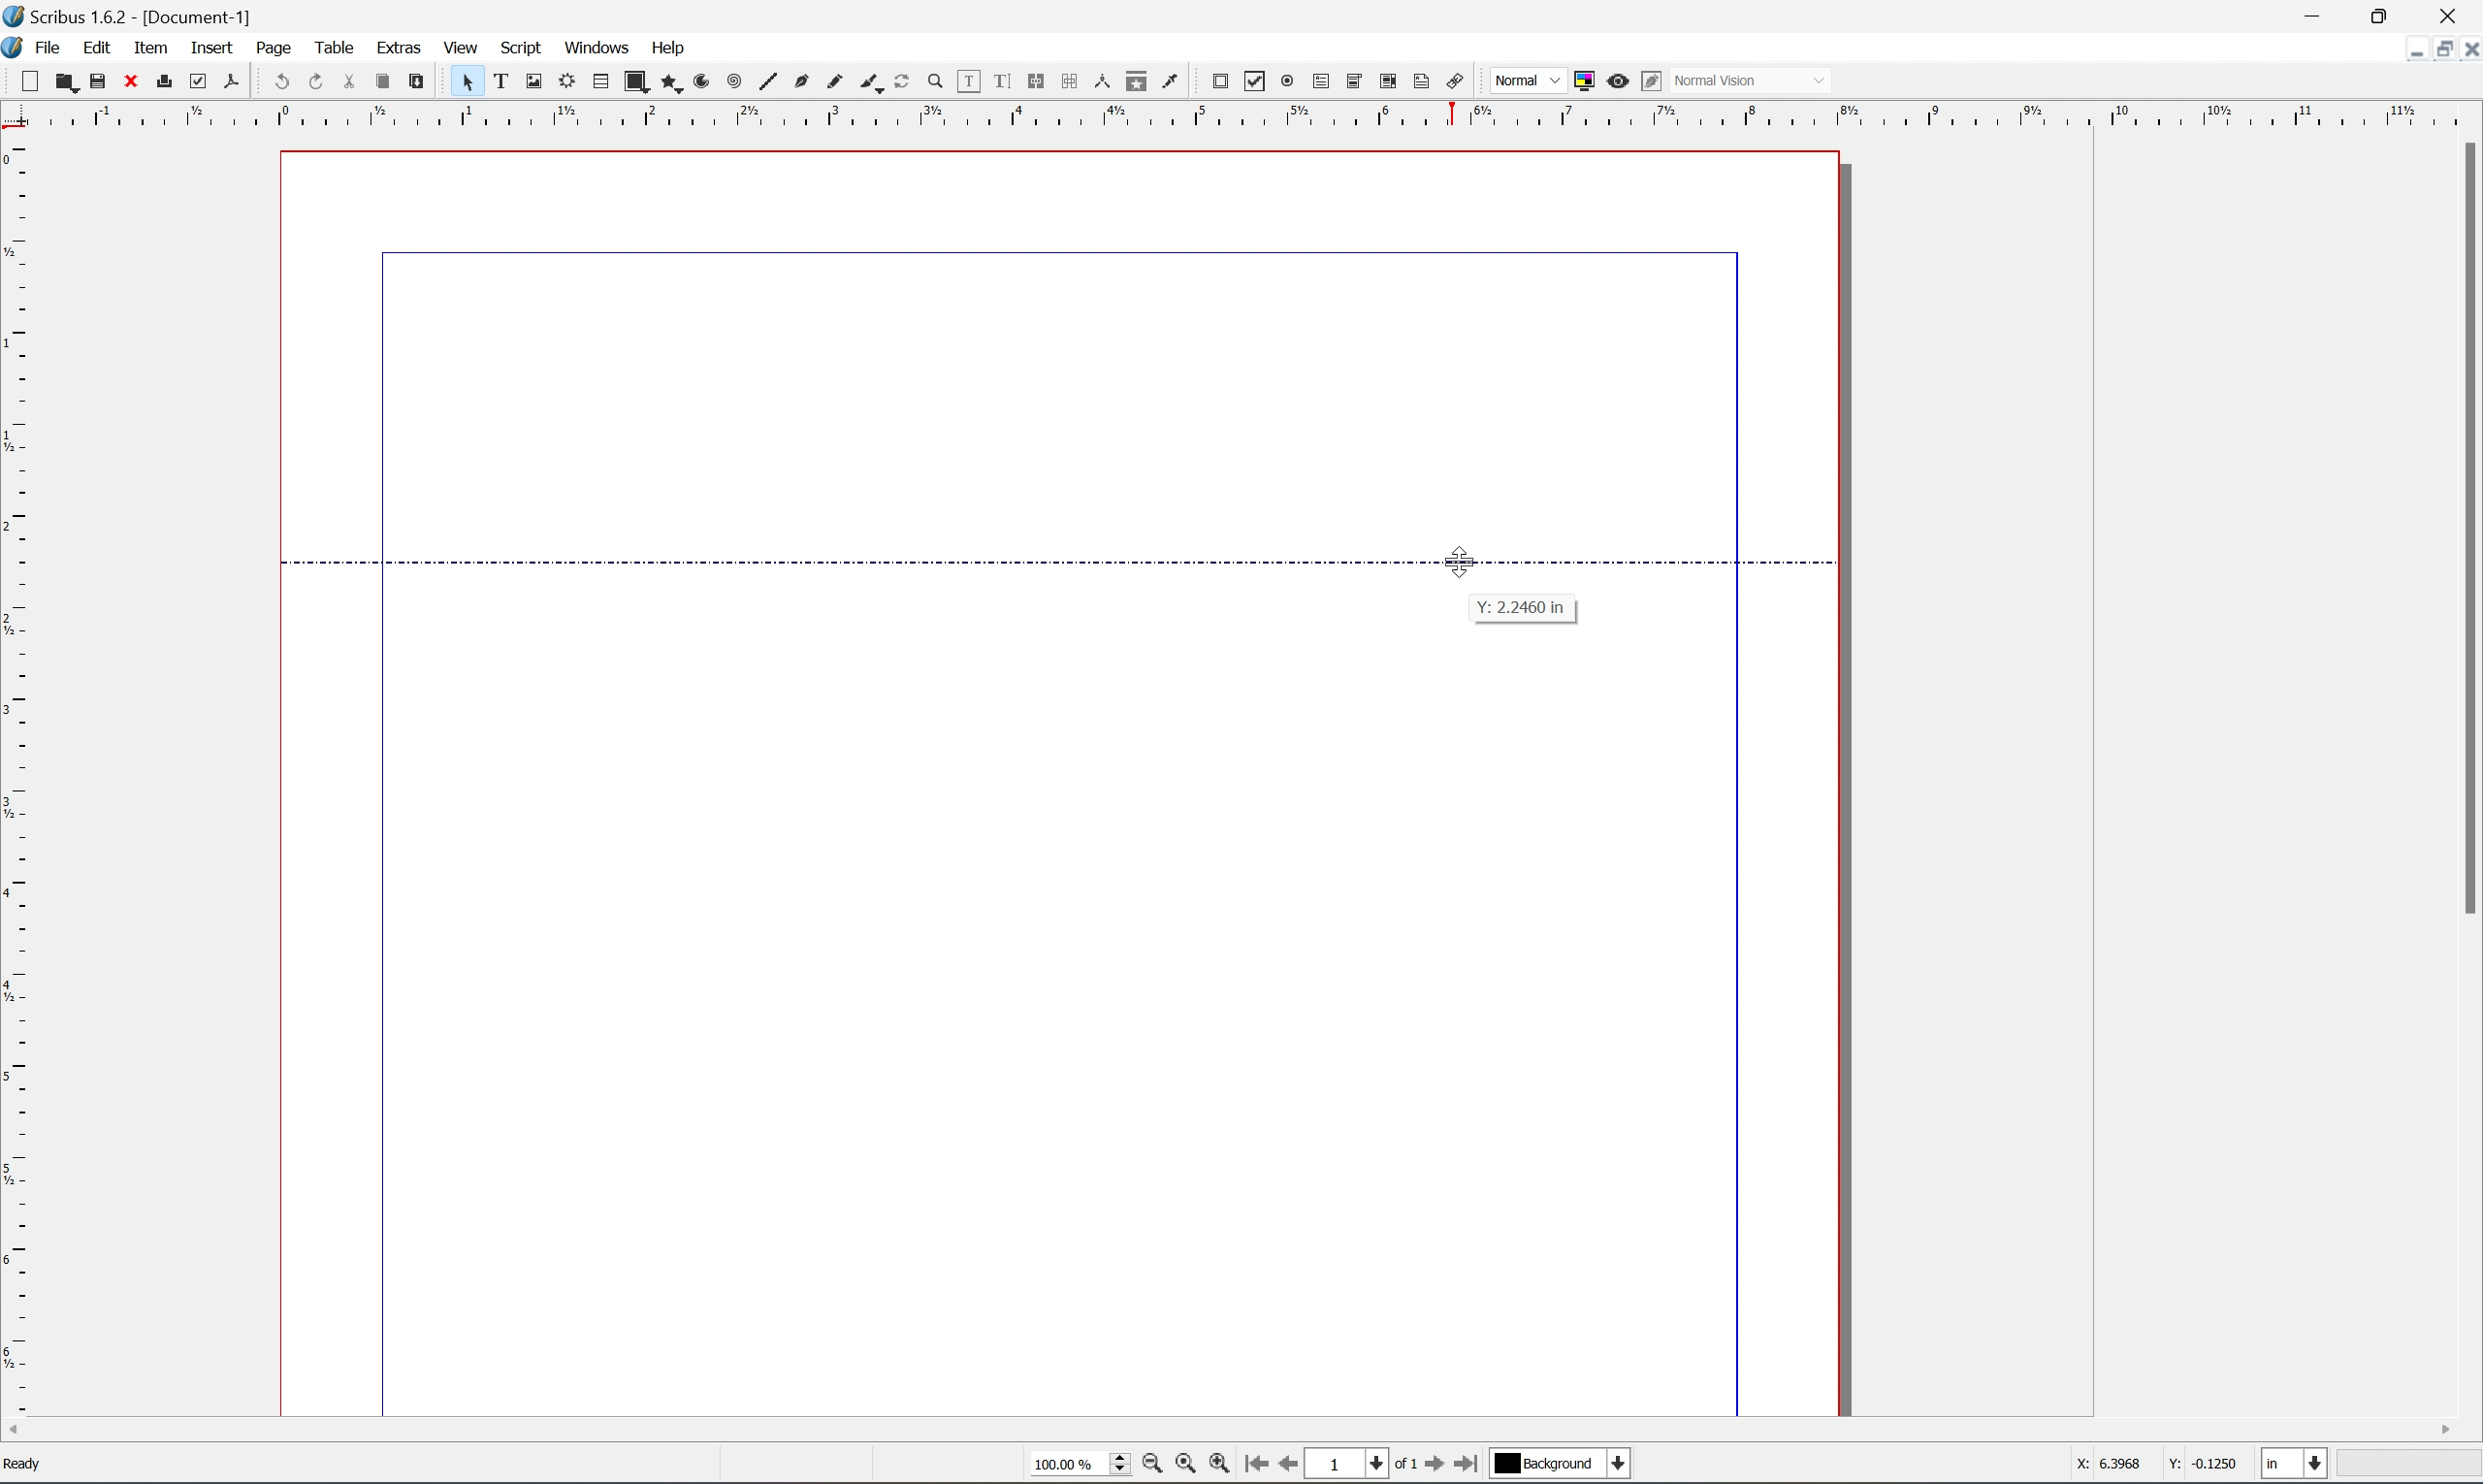 The width and height of the screenshot is (2483, 1484). What do you see at coordinates (667, 82) in the screenshot?
I see `polygon` at bounding box center [667, 82].